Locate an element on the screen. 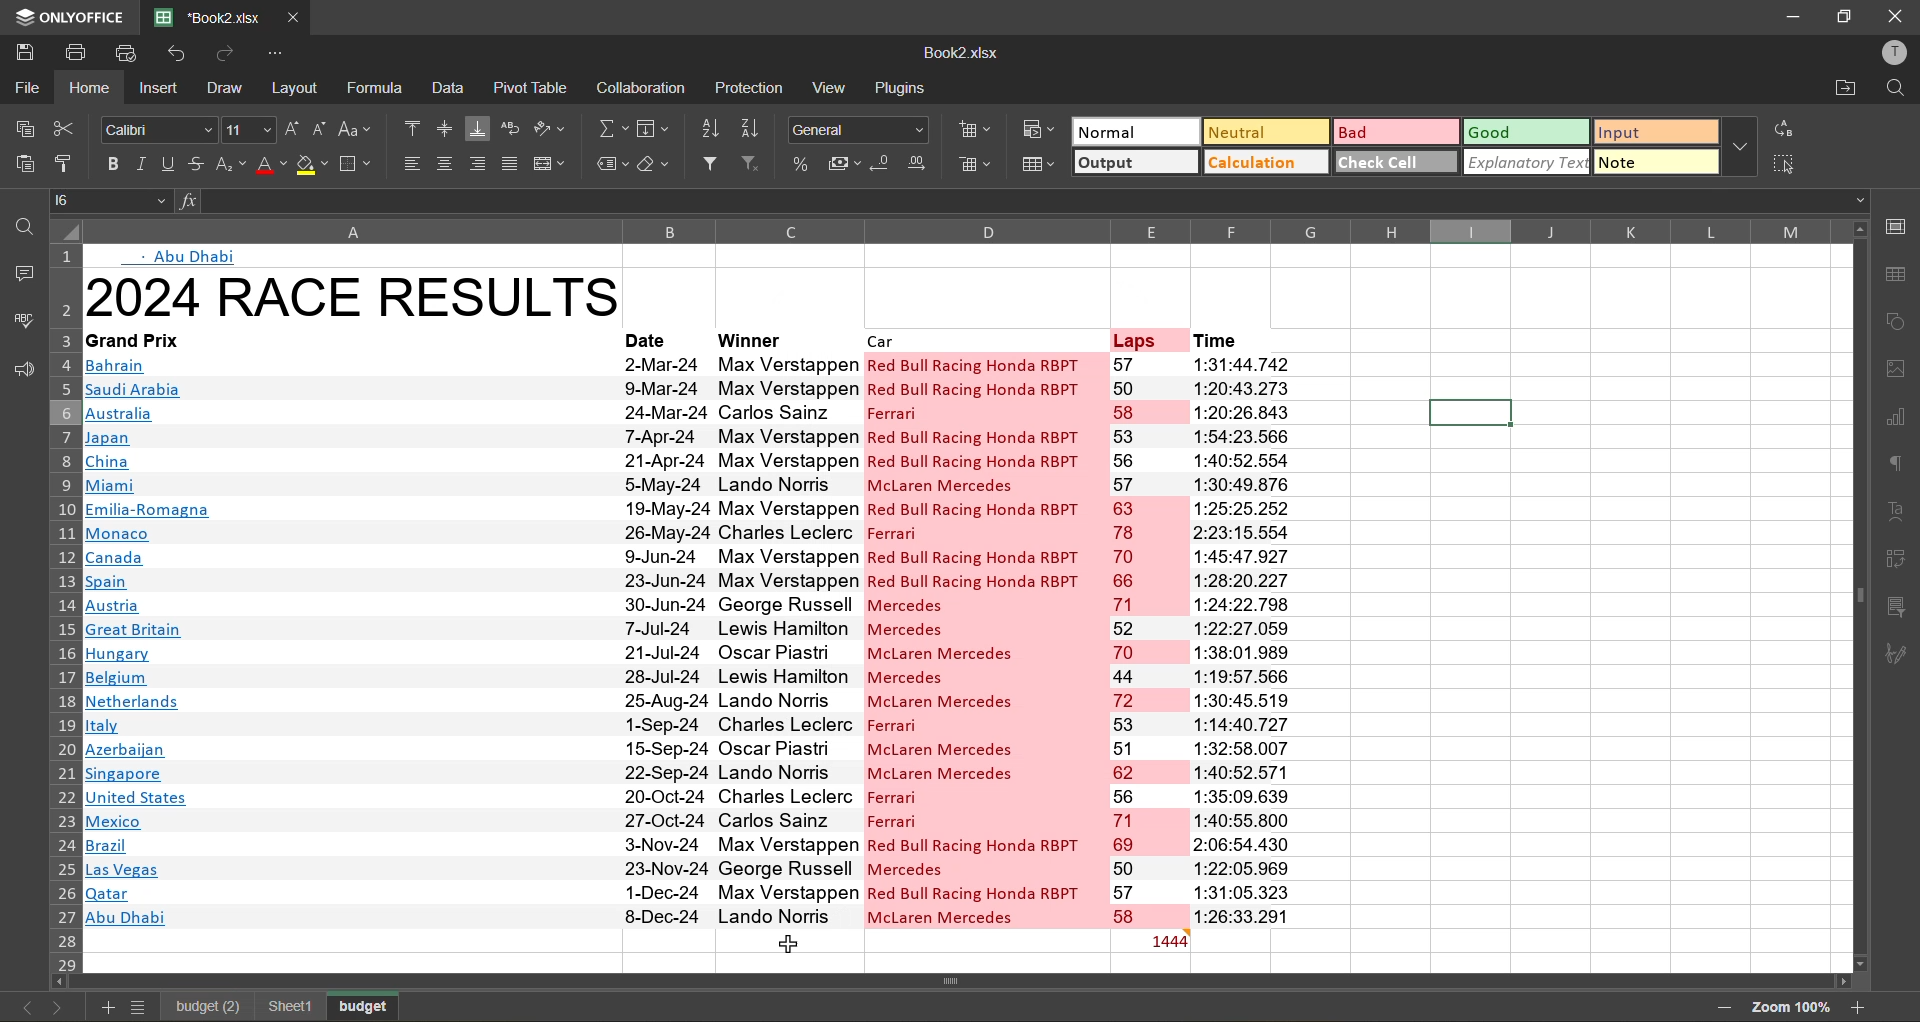 This screenshot has width=1920, height=1022. paste is located at coordinates (22, 164).